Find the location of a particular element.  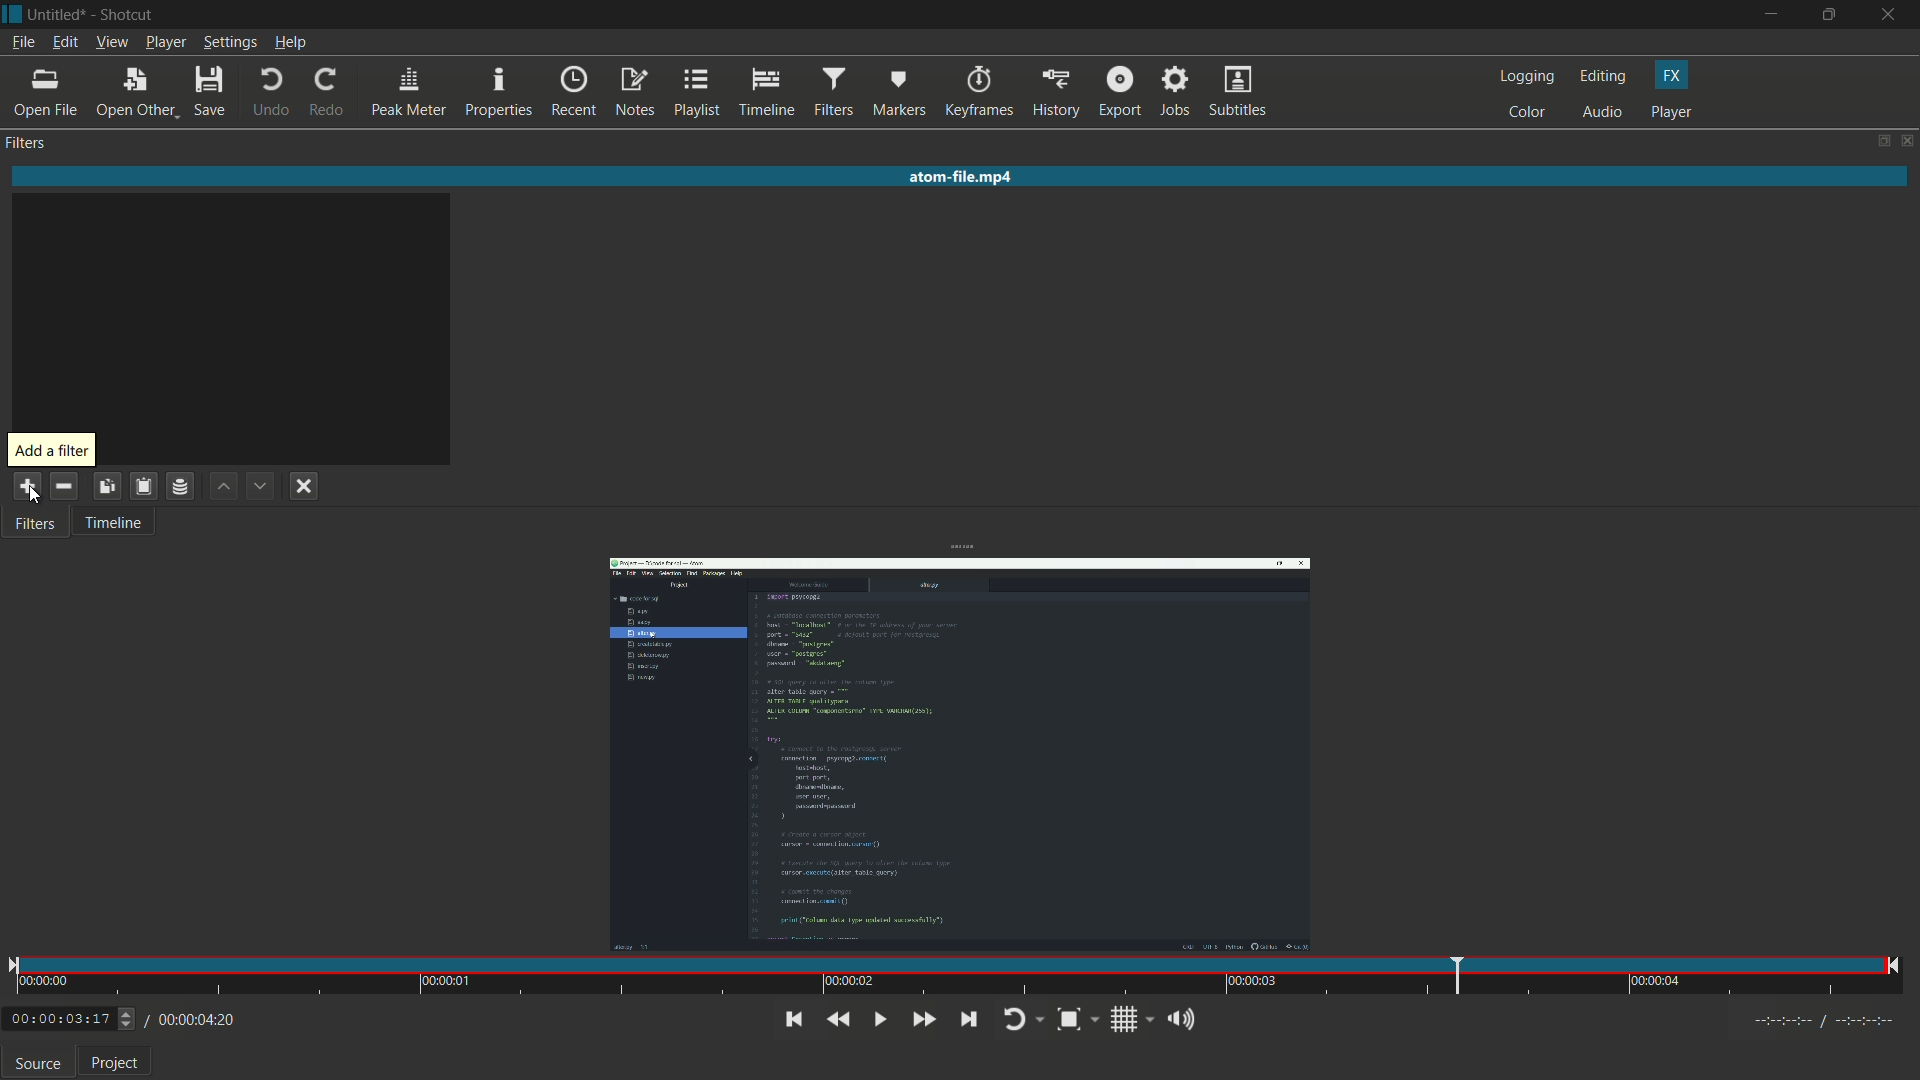

open other is located at coordinates (137, 90).